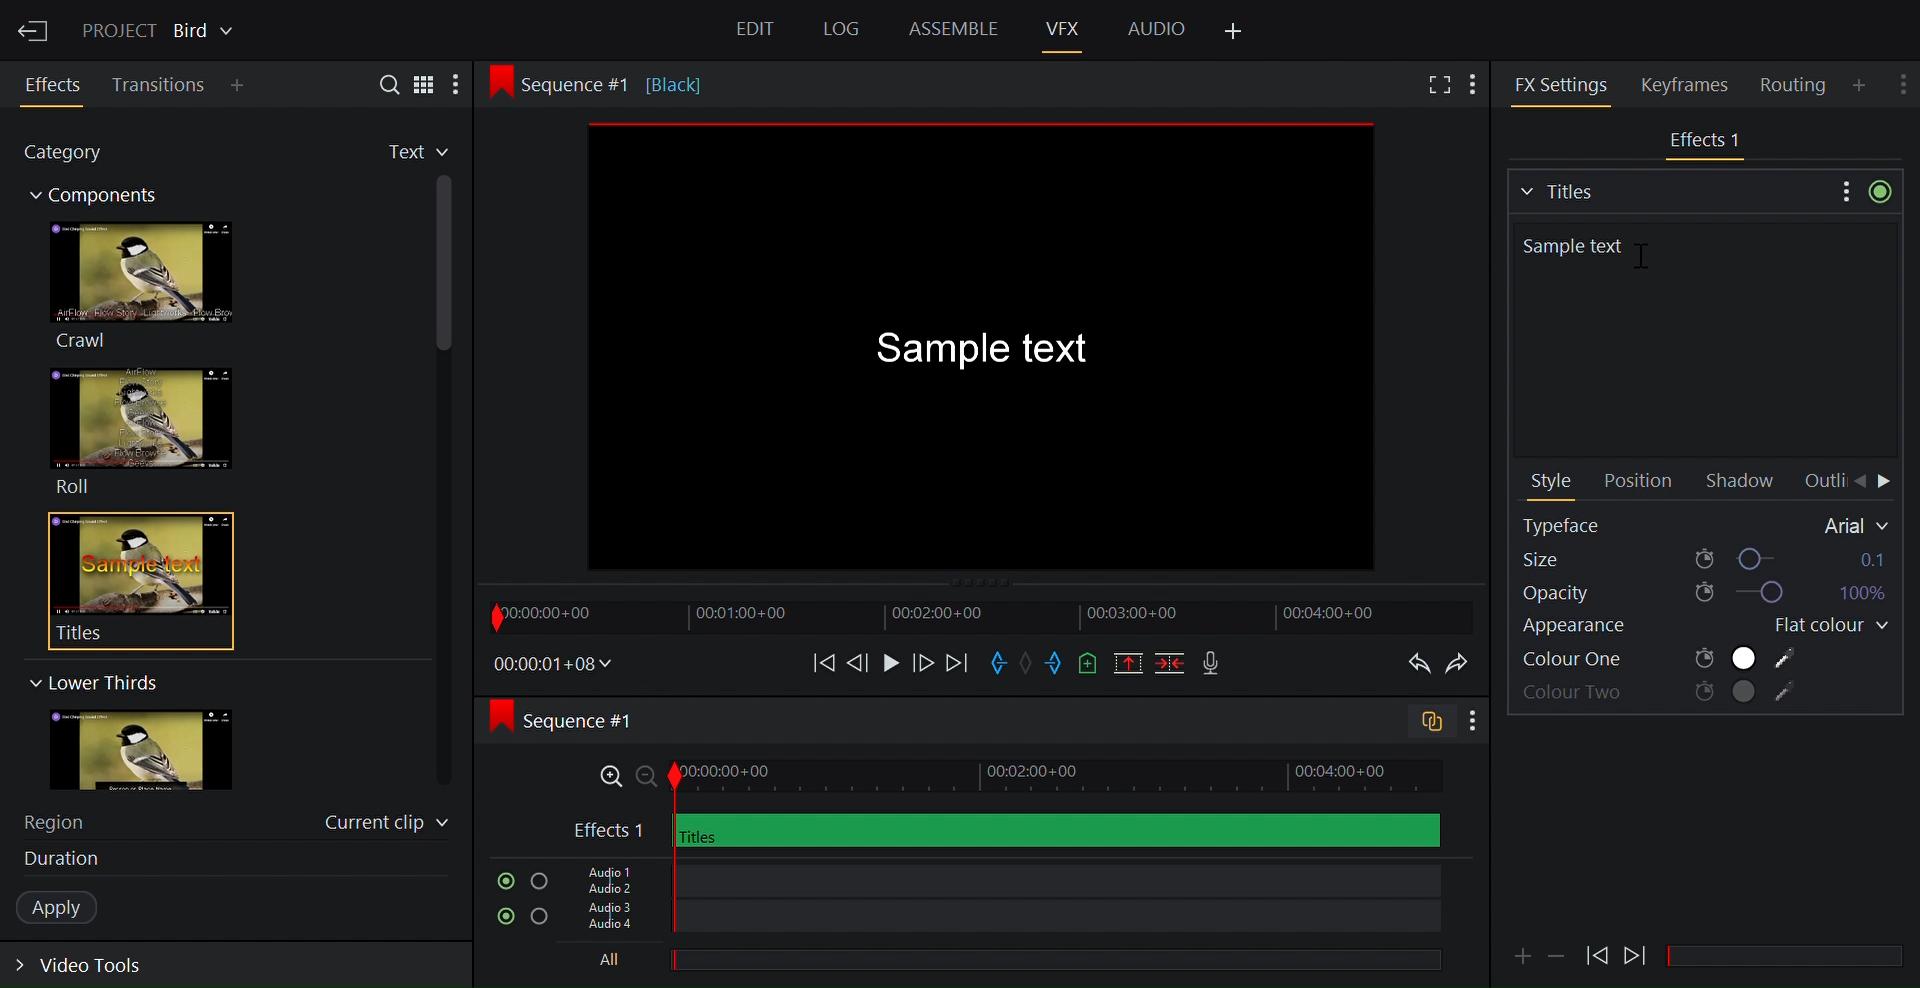 This screenshot has height=988, width=1920. What do you see at coordinates (1886, 483) in the screenshot?
I see `Move Forward` at bounding box center [1886, 483].